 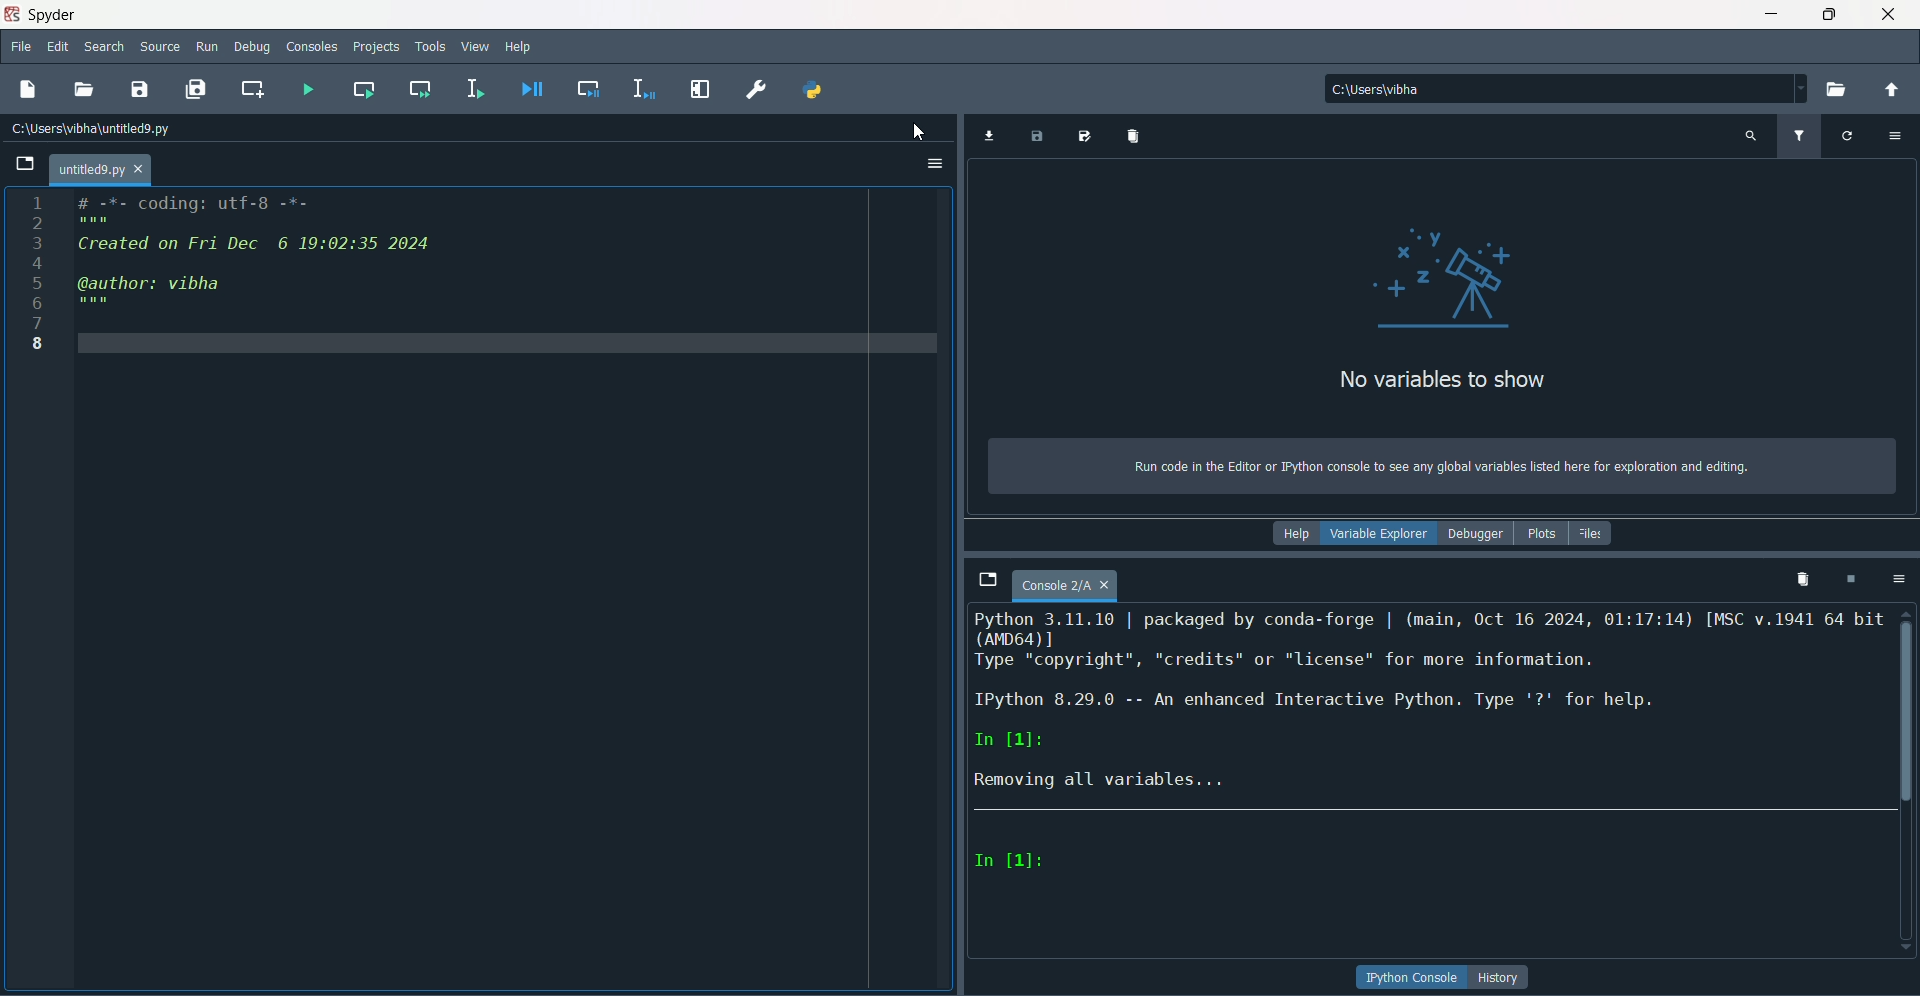 What do you see at coordinates (161, 47) in the screenshot?
I see `source` at bounding box center [161, 47].